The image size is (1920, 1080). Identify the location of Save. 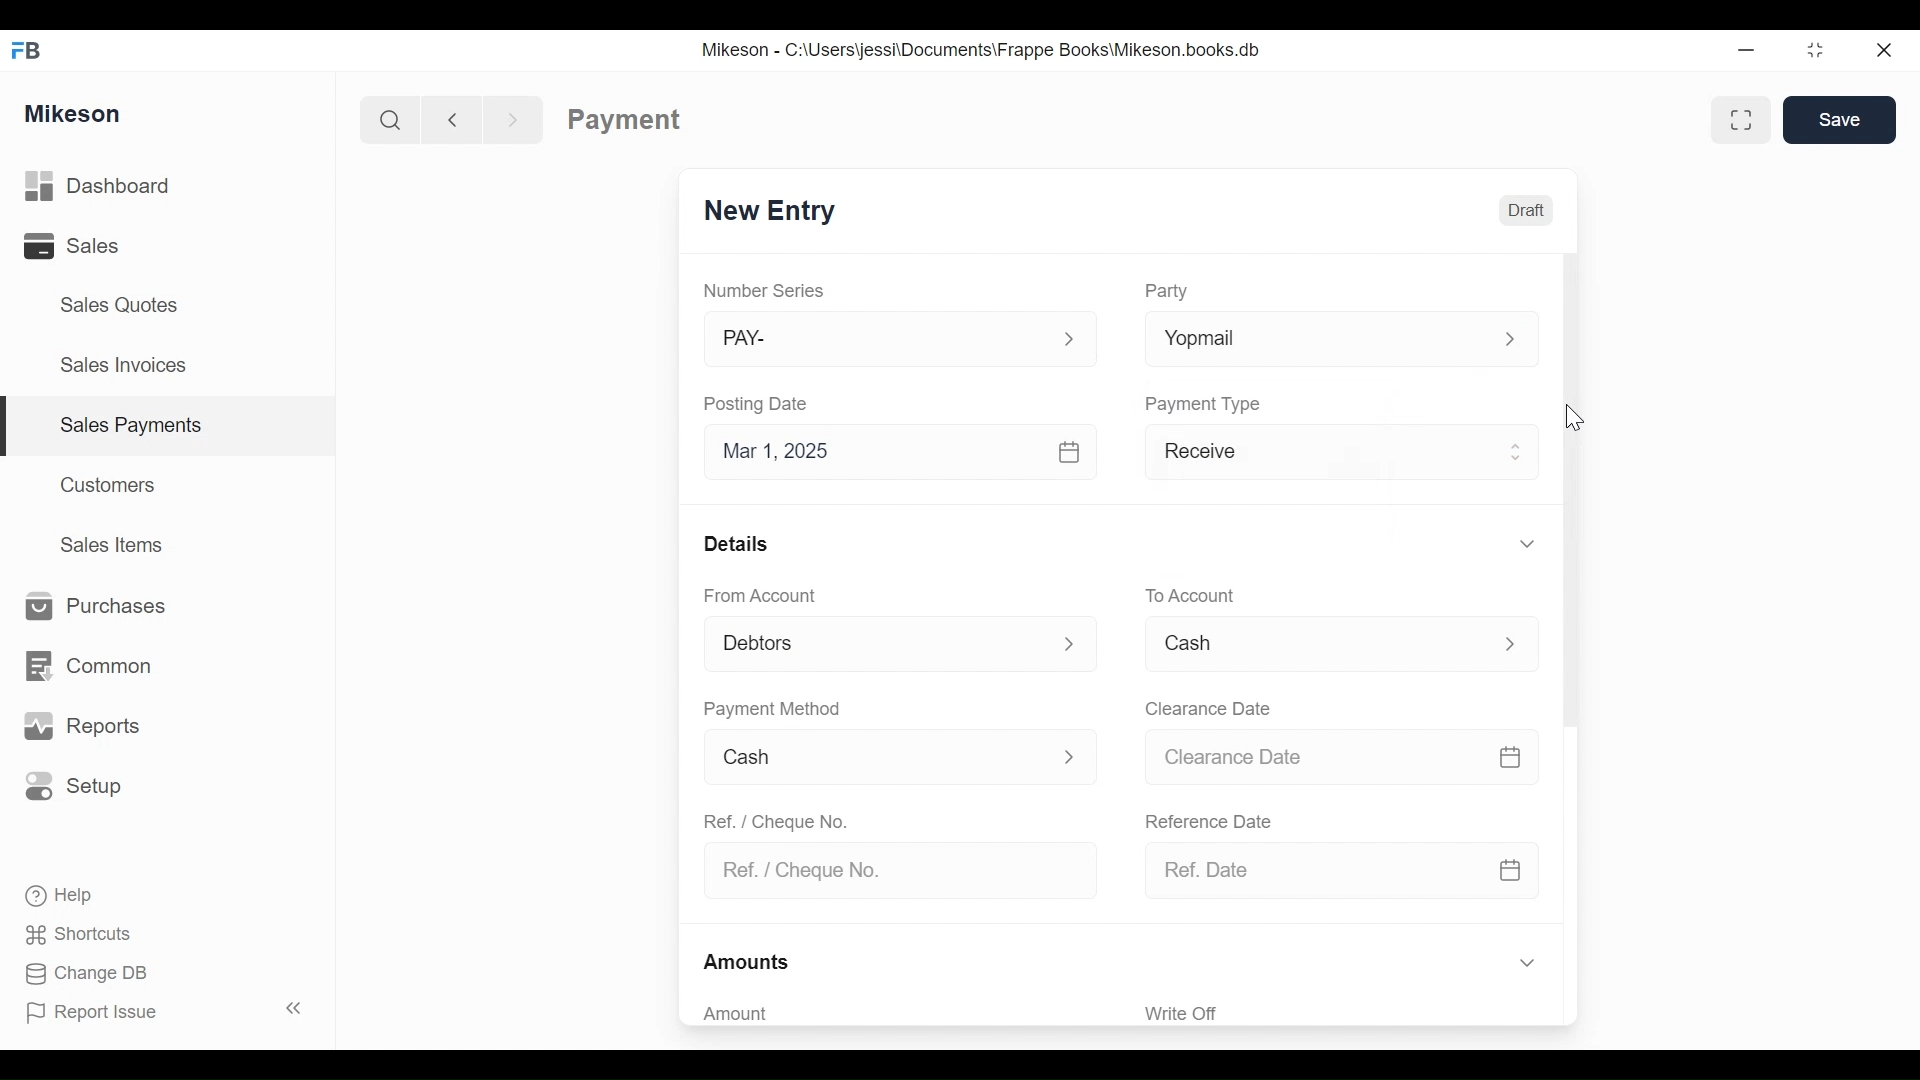
(1843, 121).